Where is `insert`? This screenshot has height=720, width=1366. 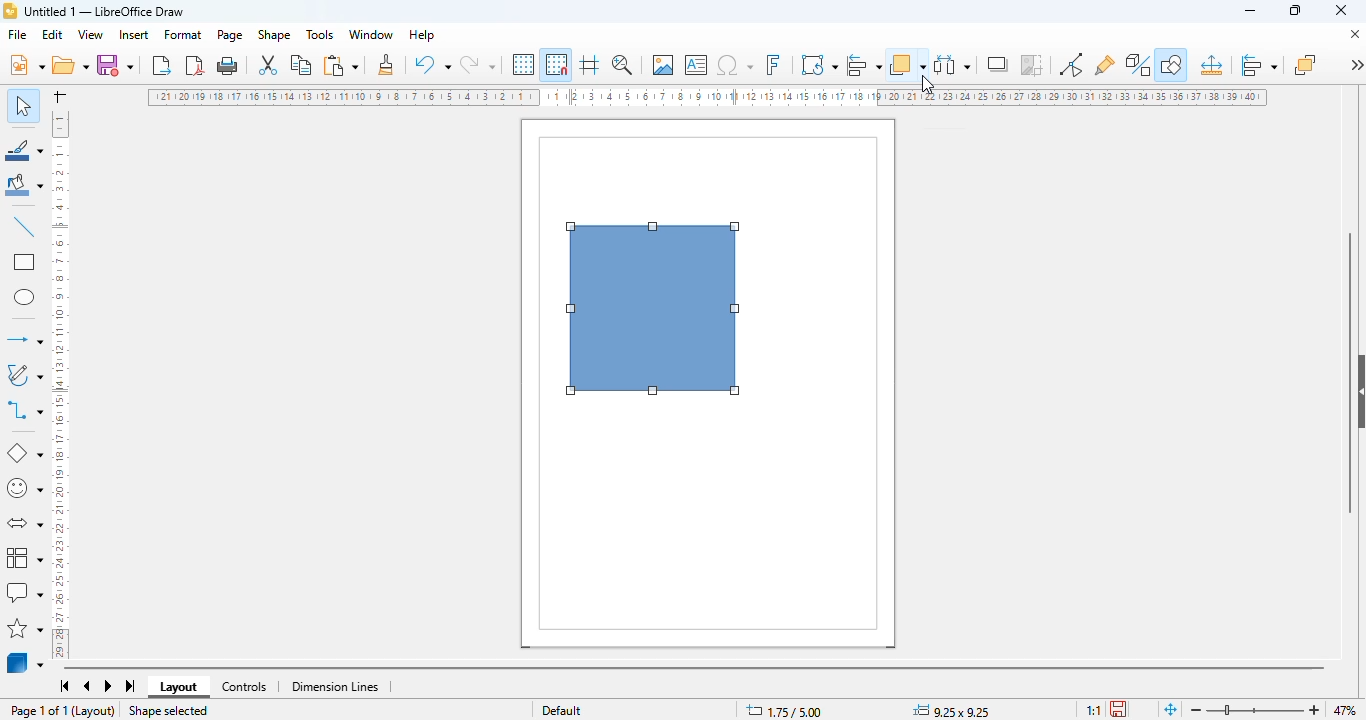
insert is located at coordinates (134, 35).